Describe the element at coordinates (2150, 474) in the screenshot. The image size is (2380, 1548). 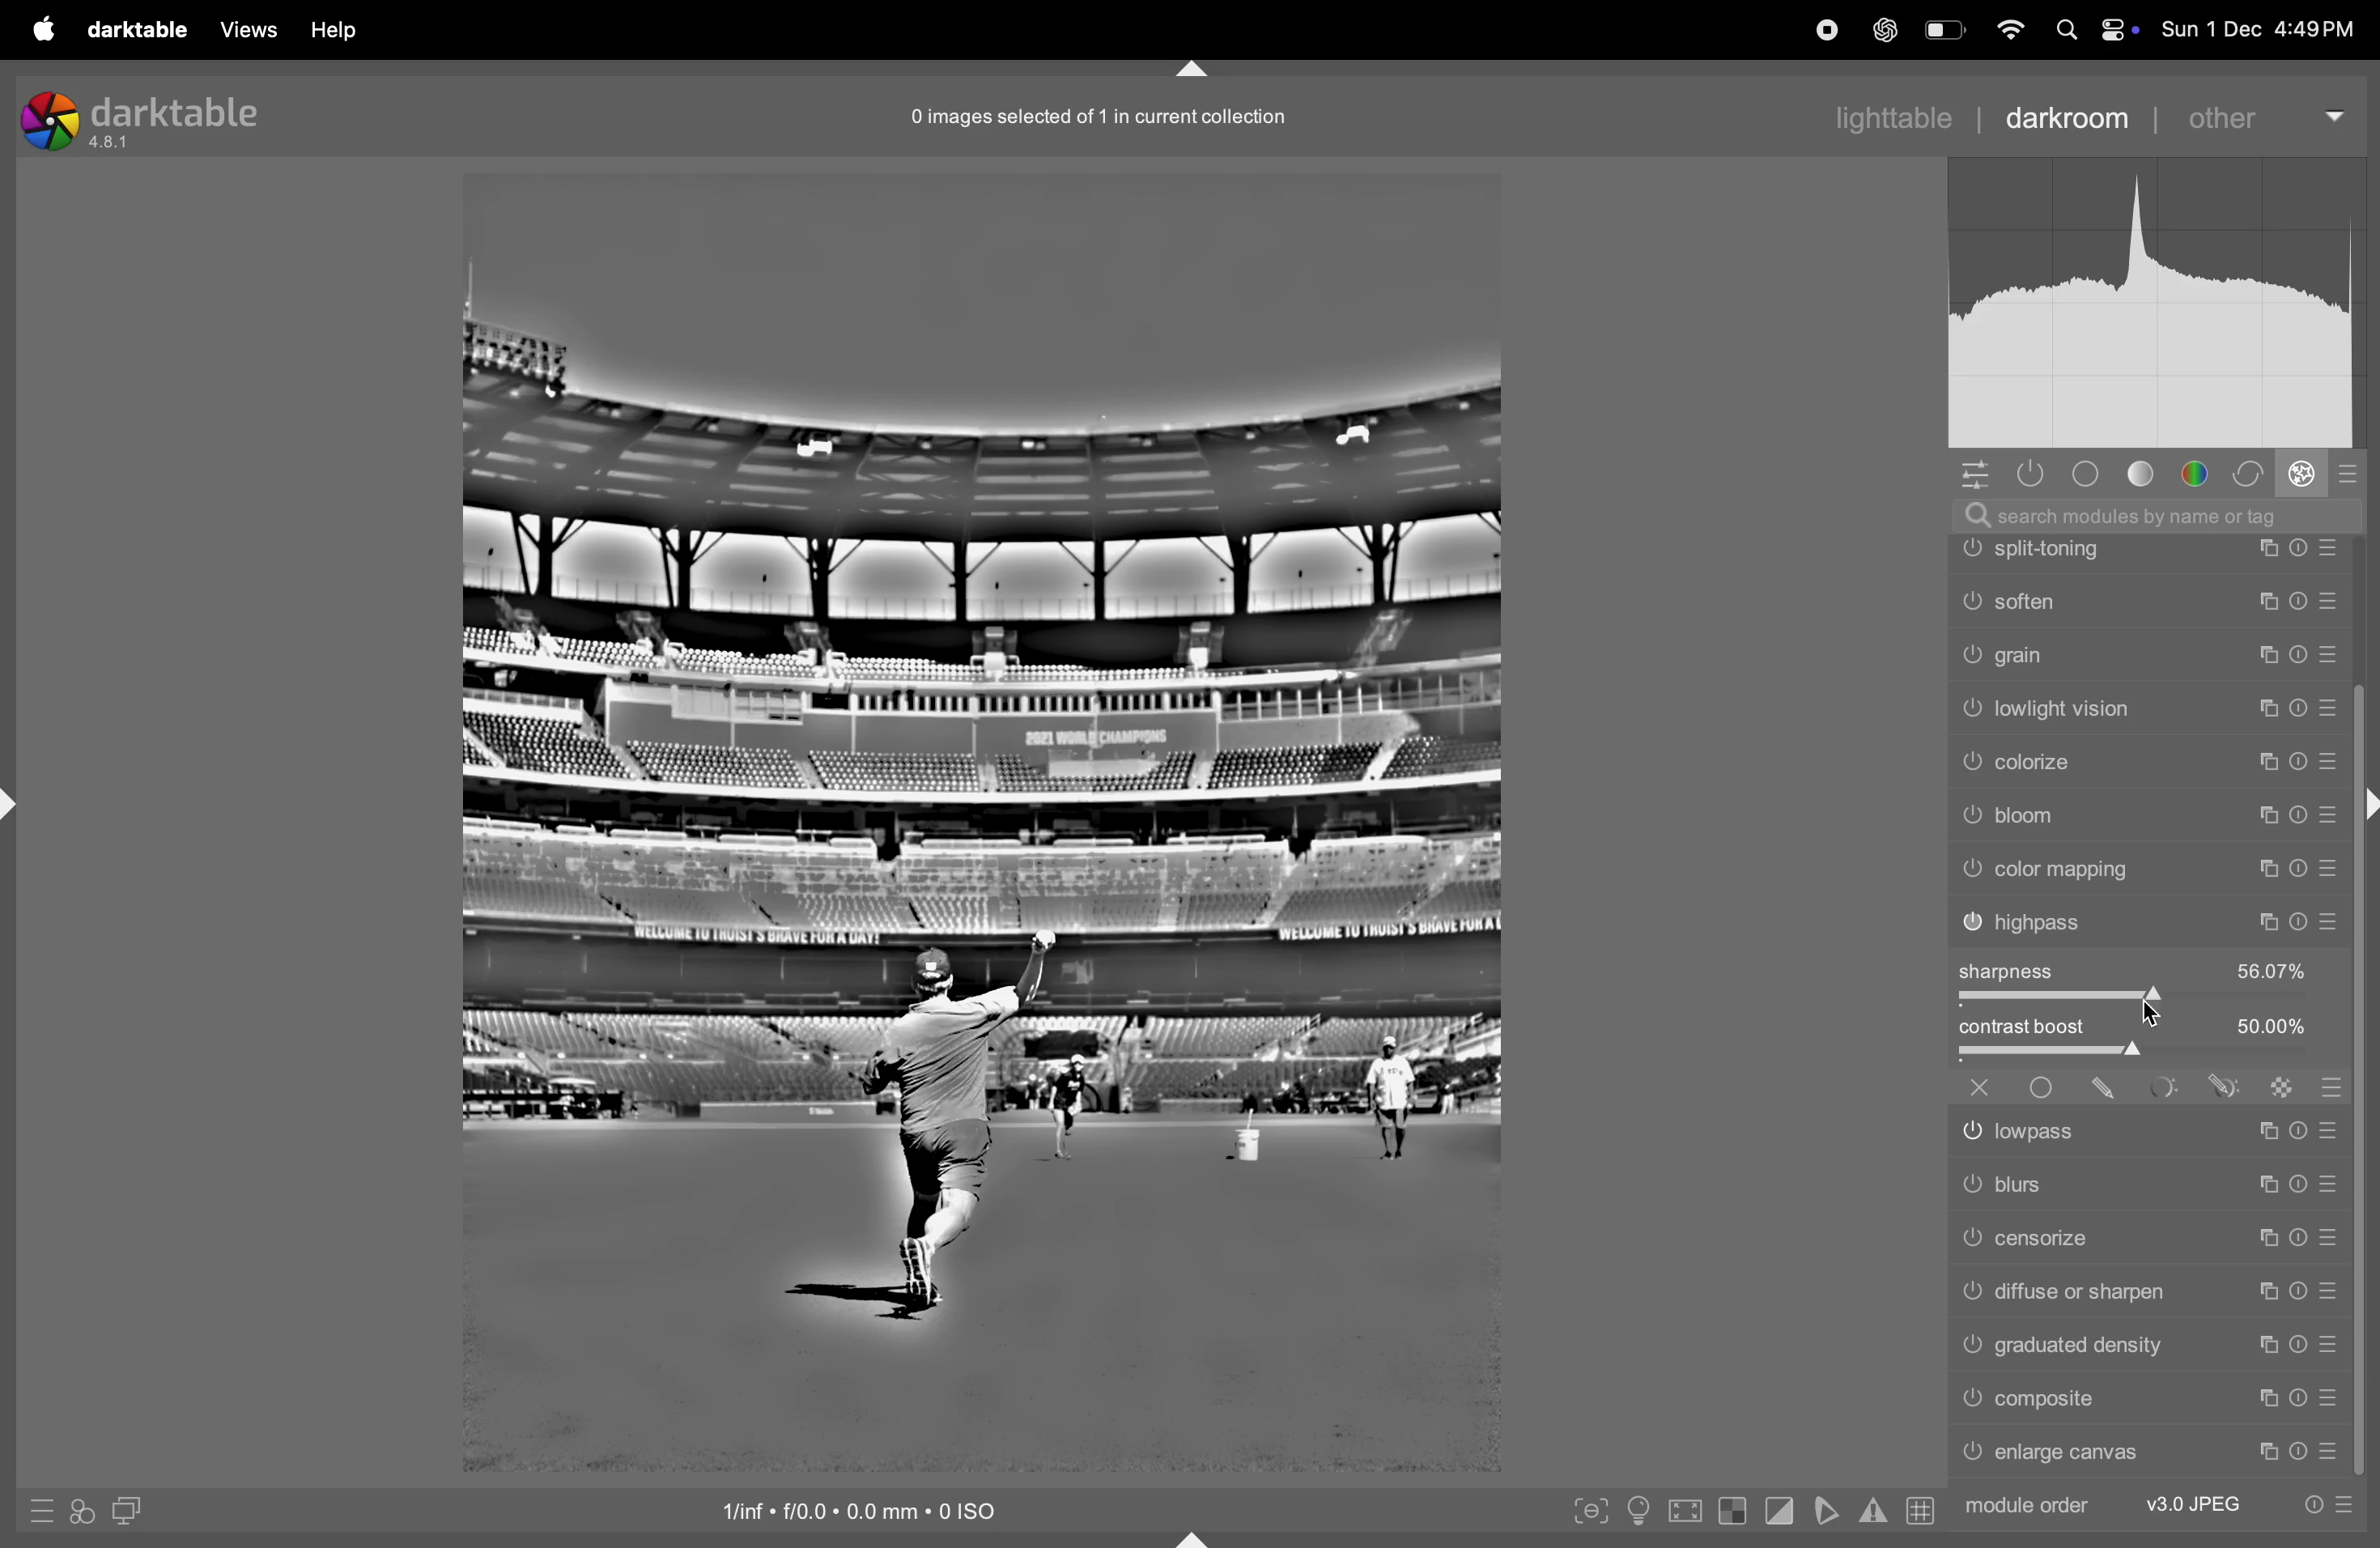
I see `tone` at that location.